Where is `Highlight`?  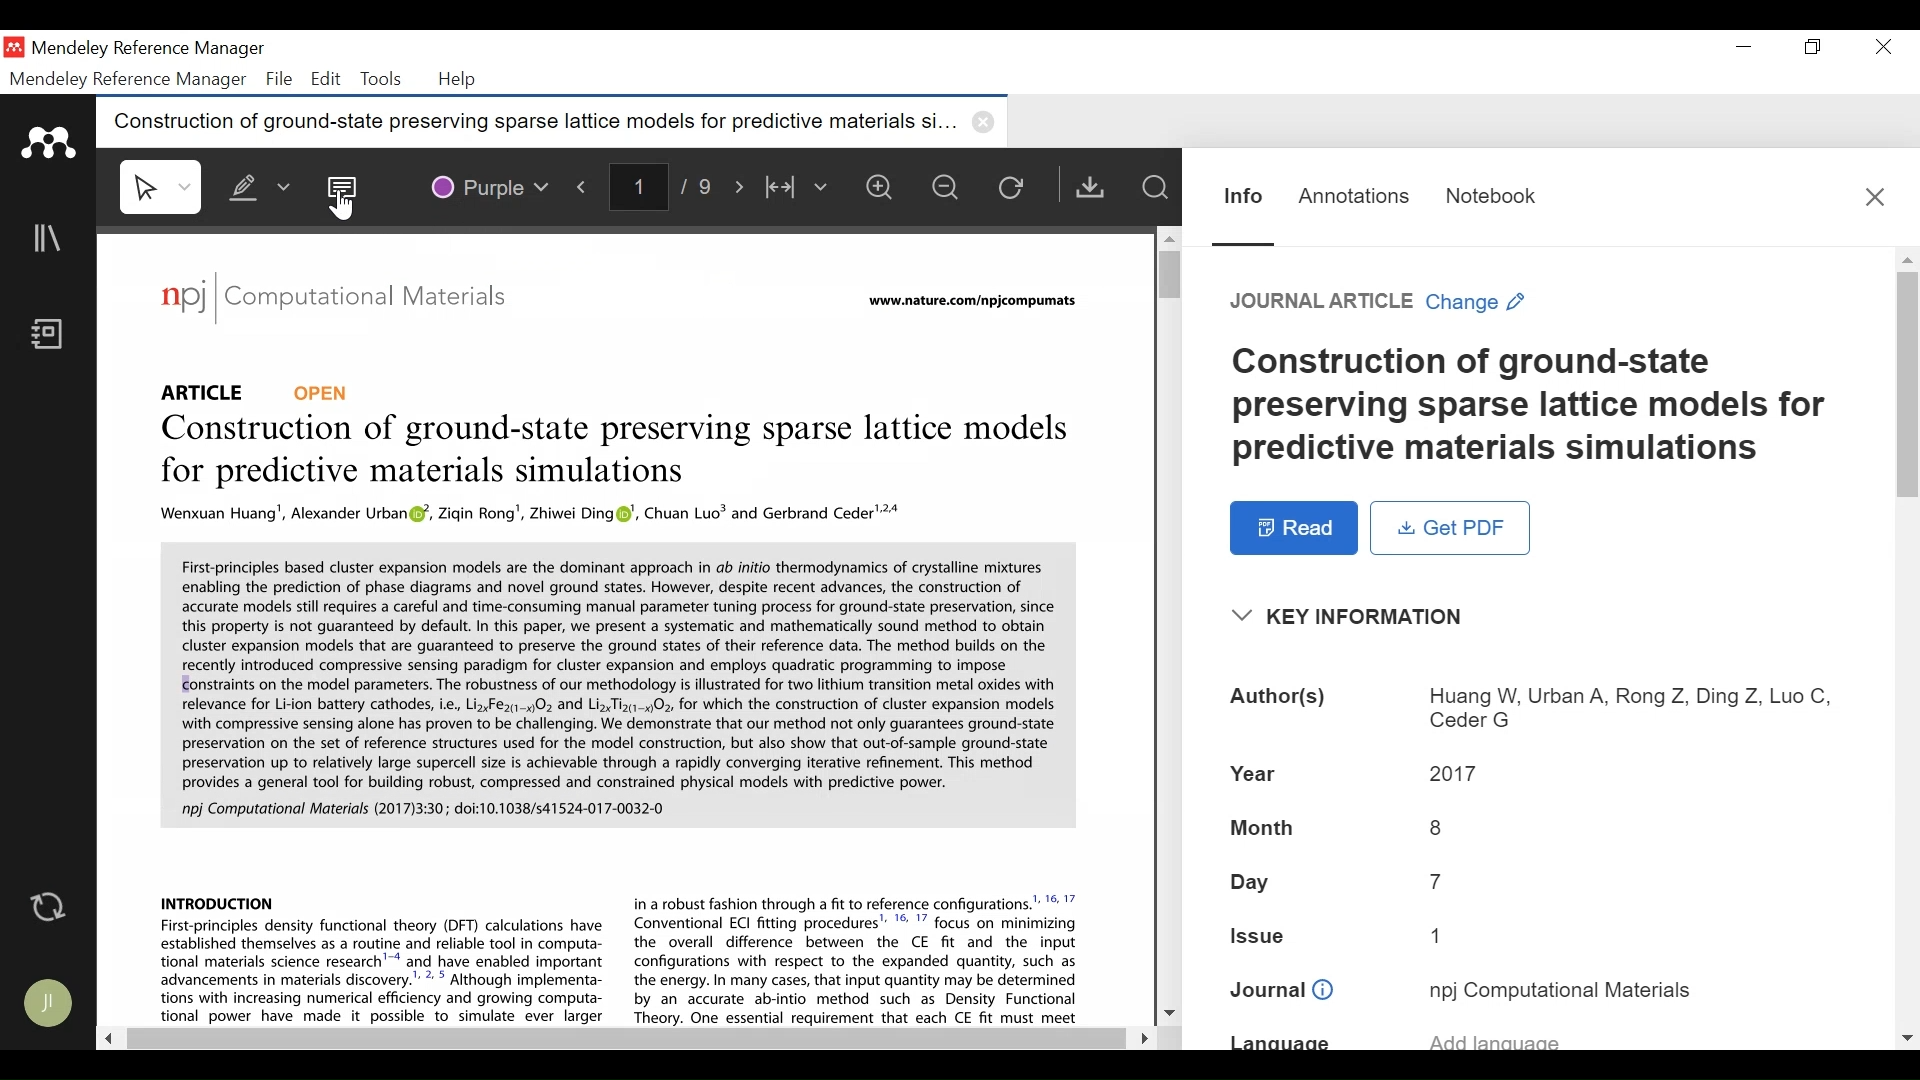 Highlight is located at coordinates (255, 183).